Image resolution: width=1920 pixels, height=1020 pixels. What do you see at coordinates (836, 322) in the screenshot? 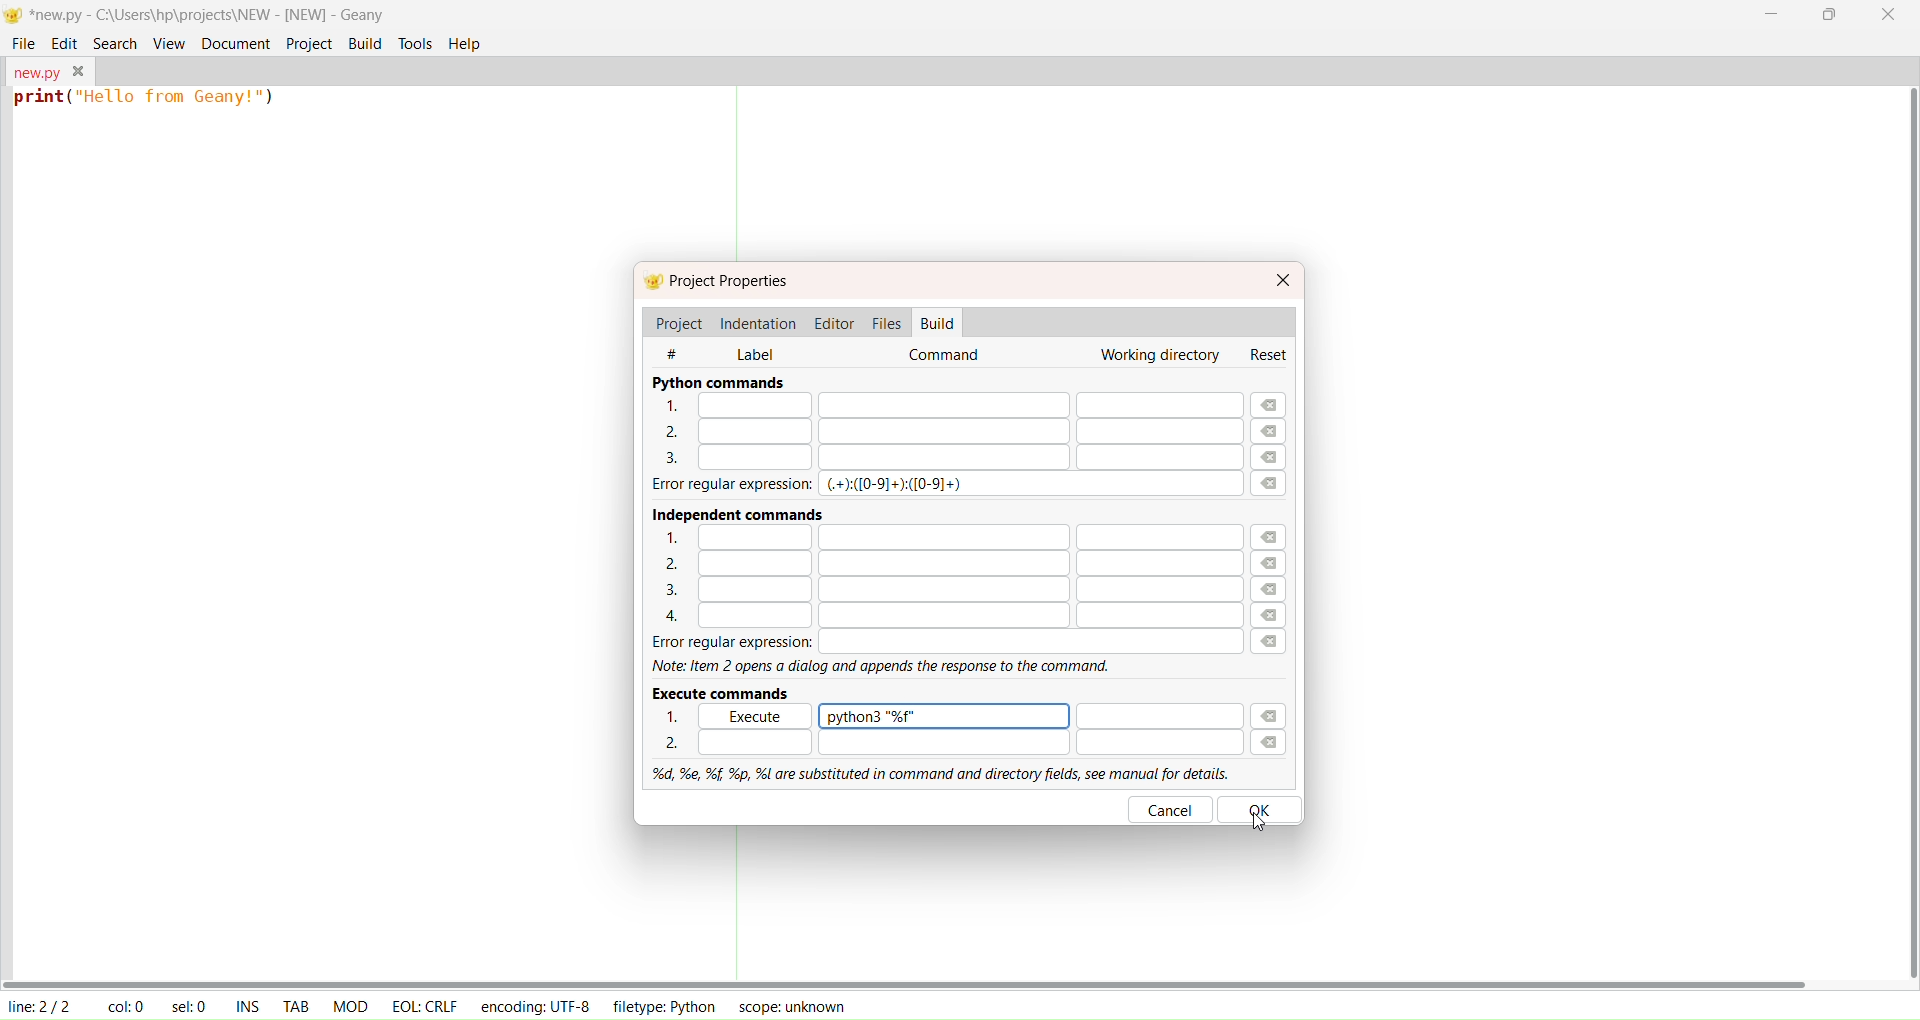
I see `editor` at bounding box center [836, 322].